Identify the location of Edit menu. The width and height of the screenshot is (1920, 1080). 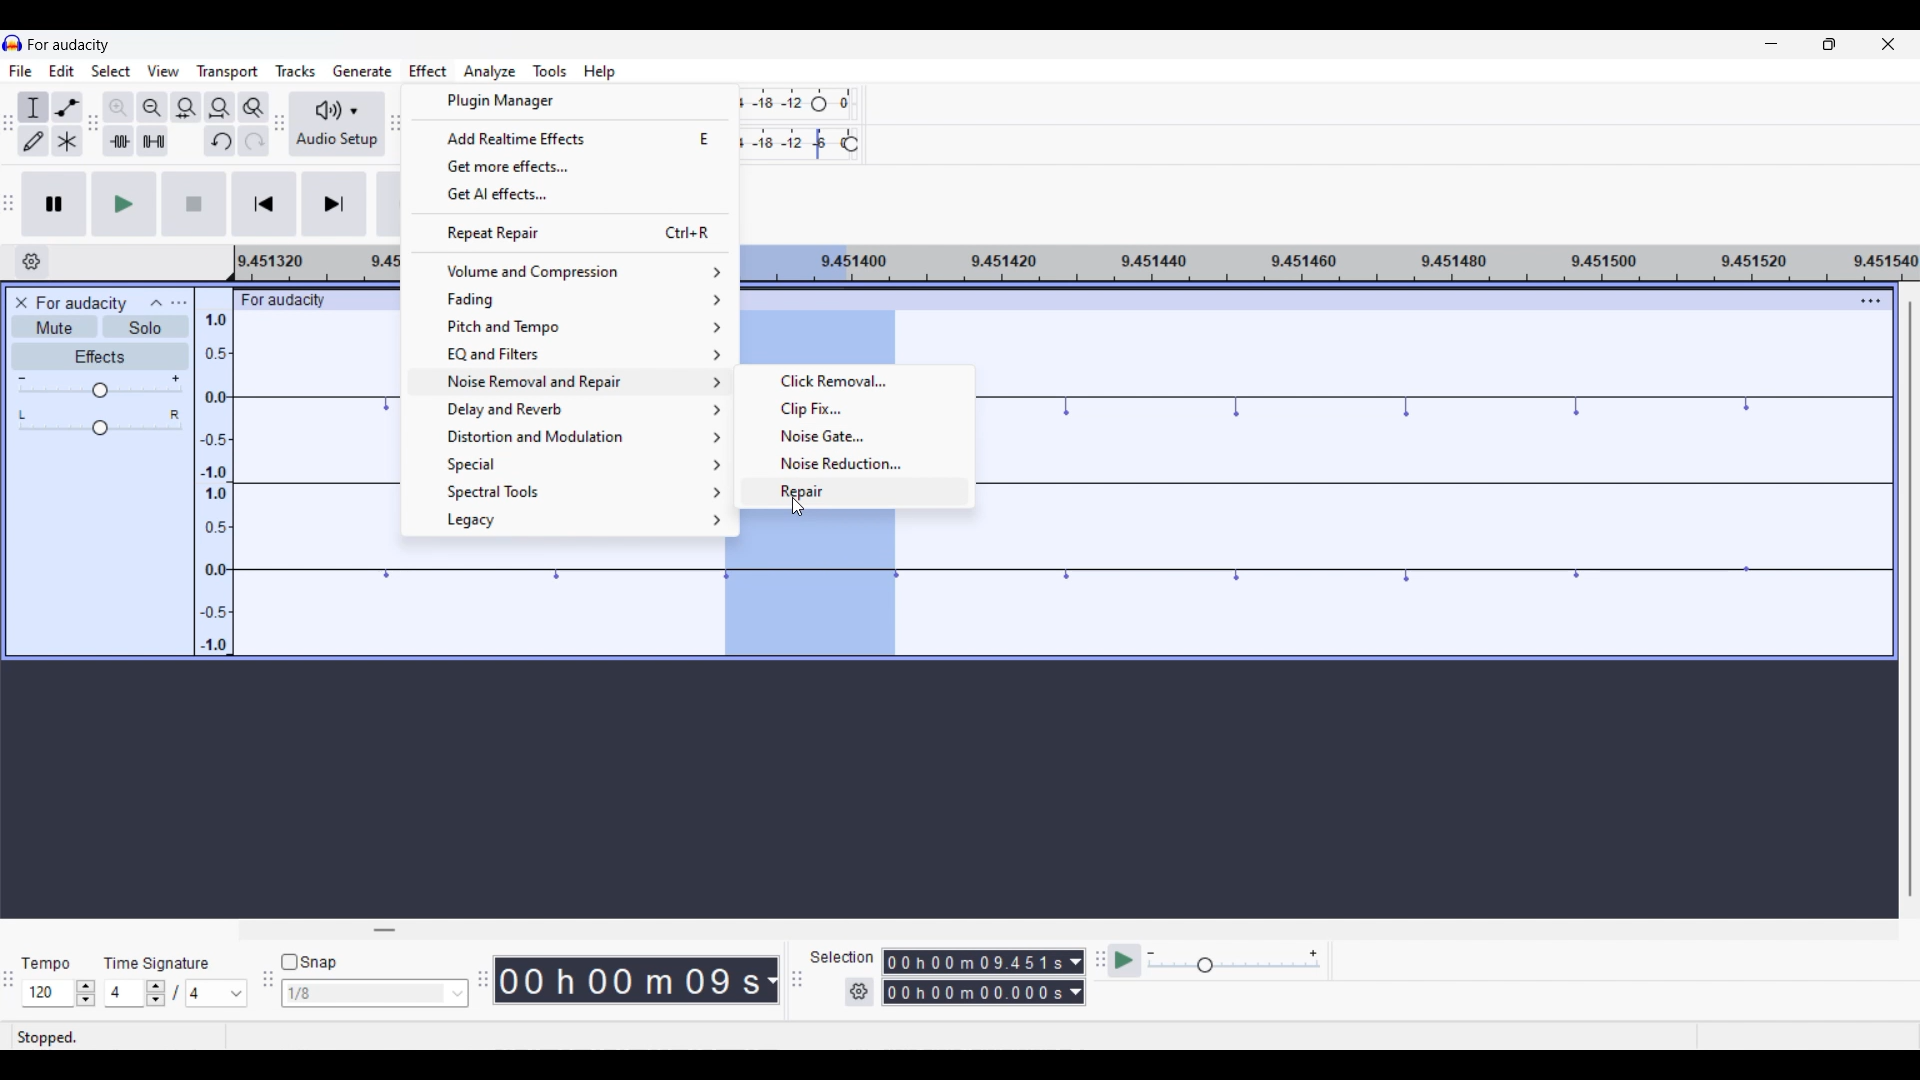
(61, 70).